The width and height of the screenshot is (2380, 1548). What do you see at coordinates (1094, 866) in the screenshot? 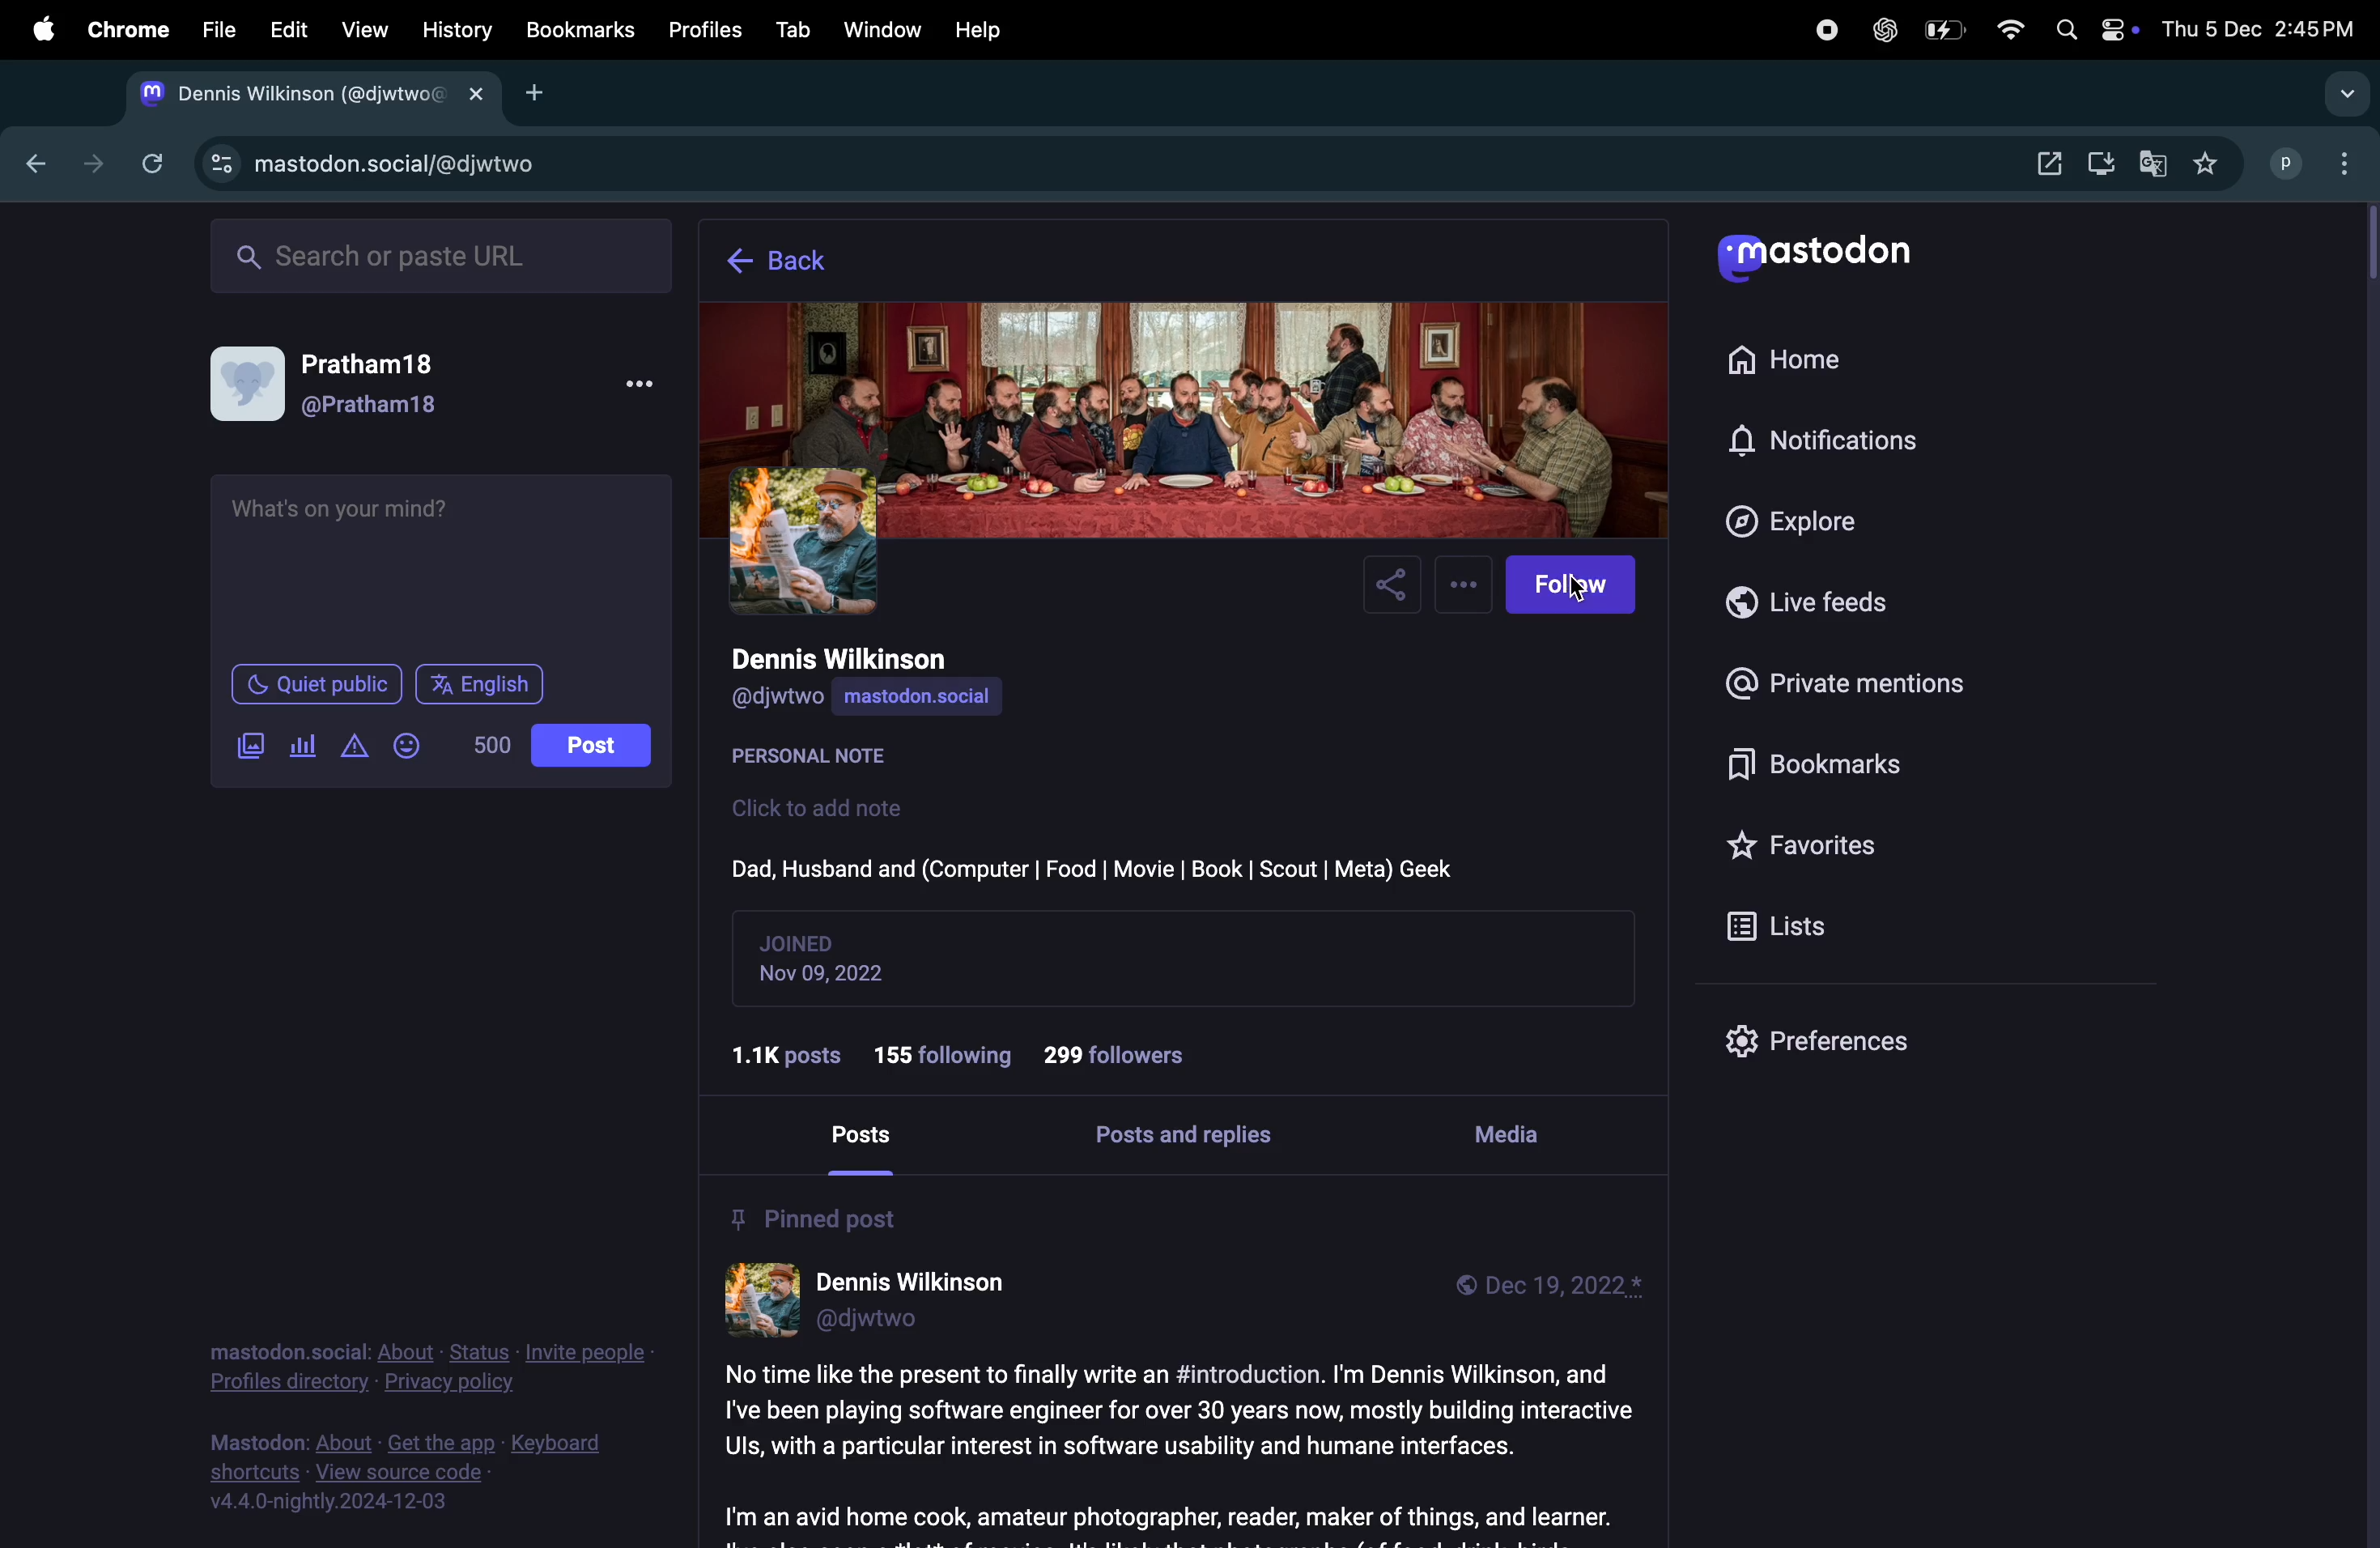
I see `dad husband` at bounding box center [1094, 866].